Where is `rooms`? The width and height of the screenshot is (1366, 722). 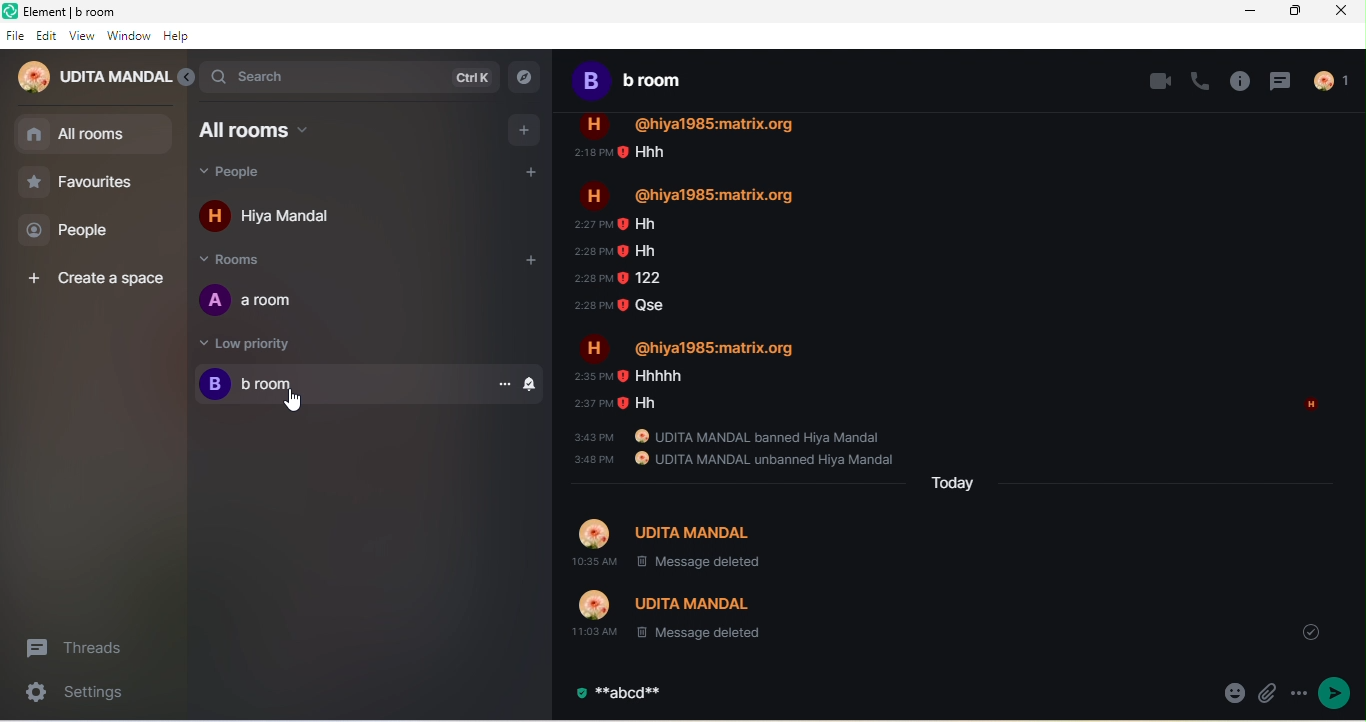
rooms is located at coordinates (242, 262).